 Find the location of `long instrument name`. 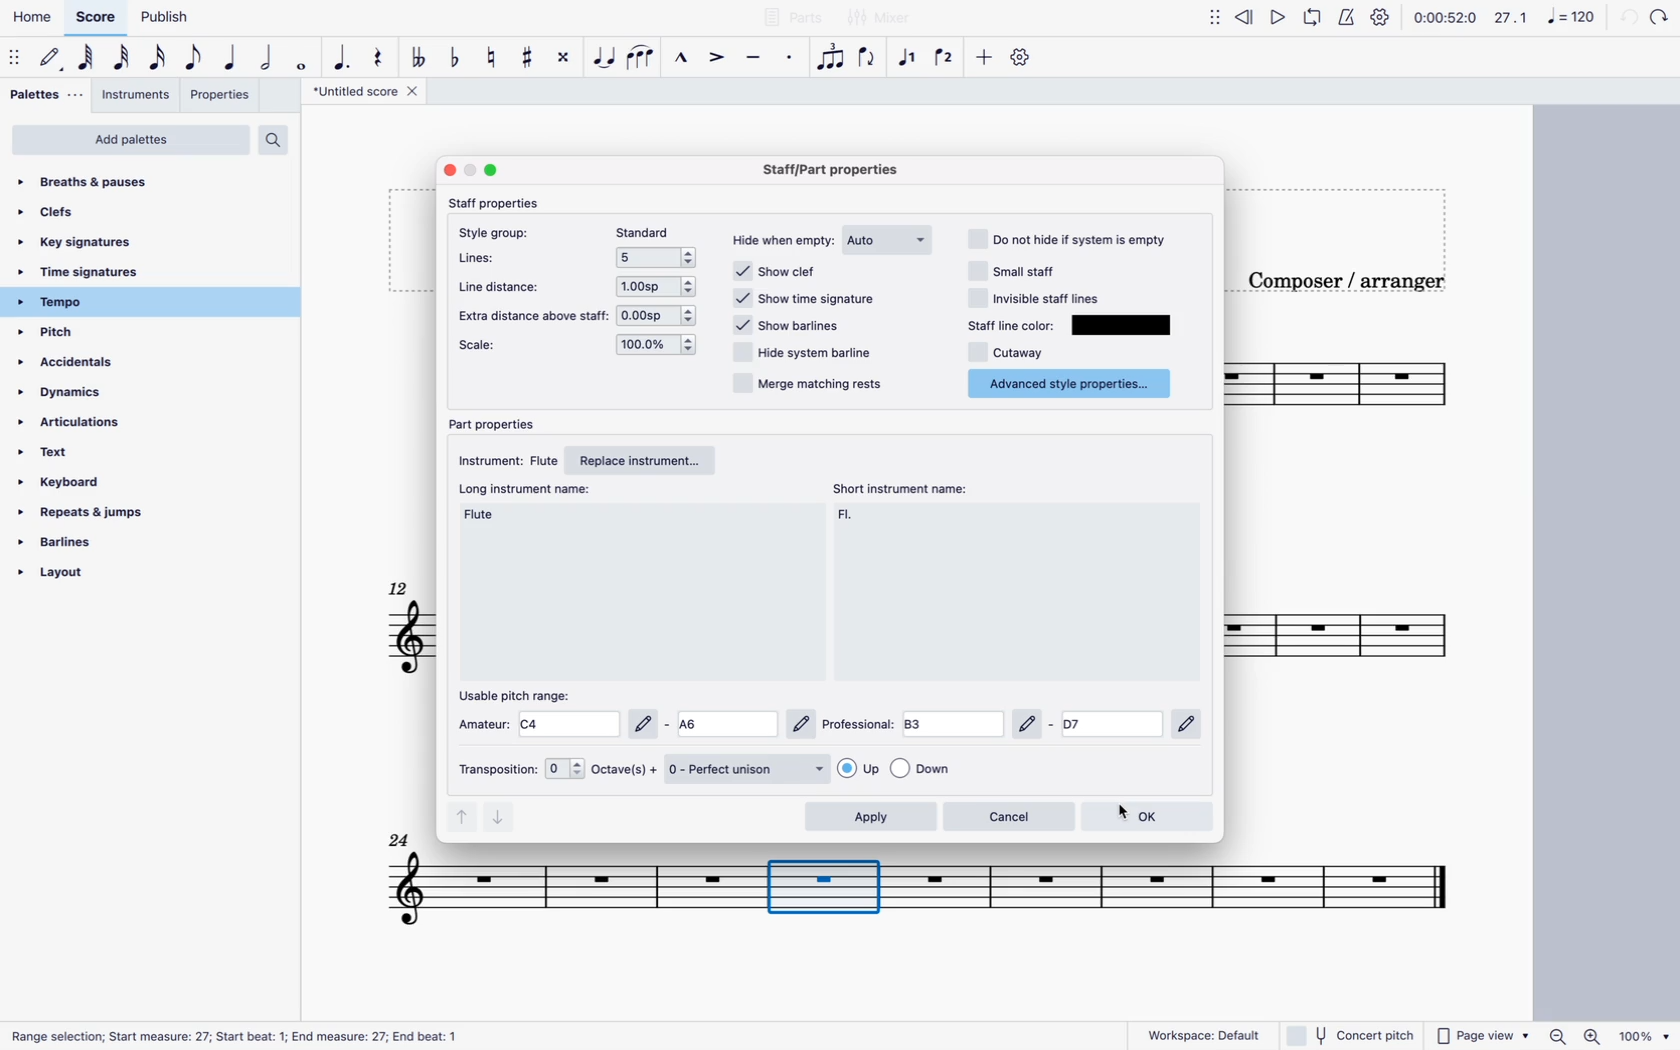

long instrument name is located at coordinates (485, 520).